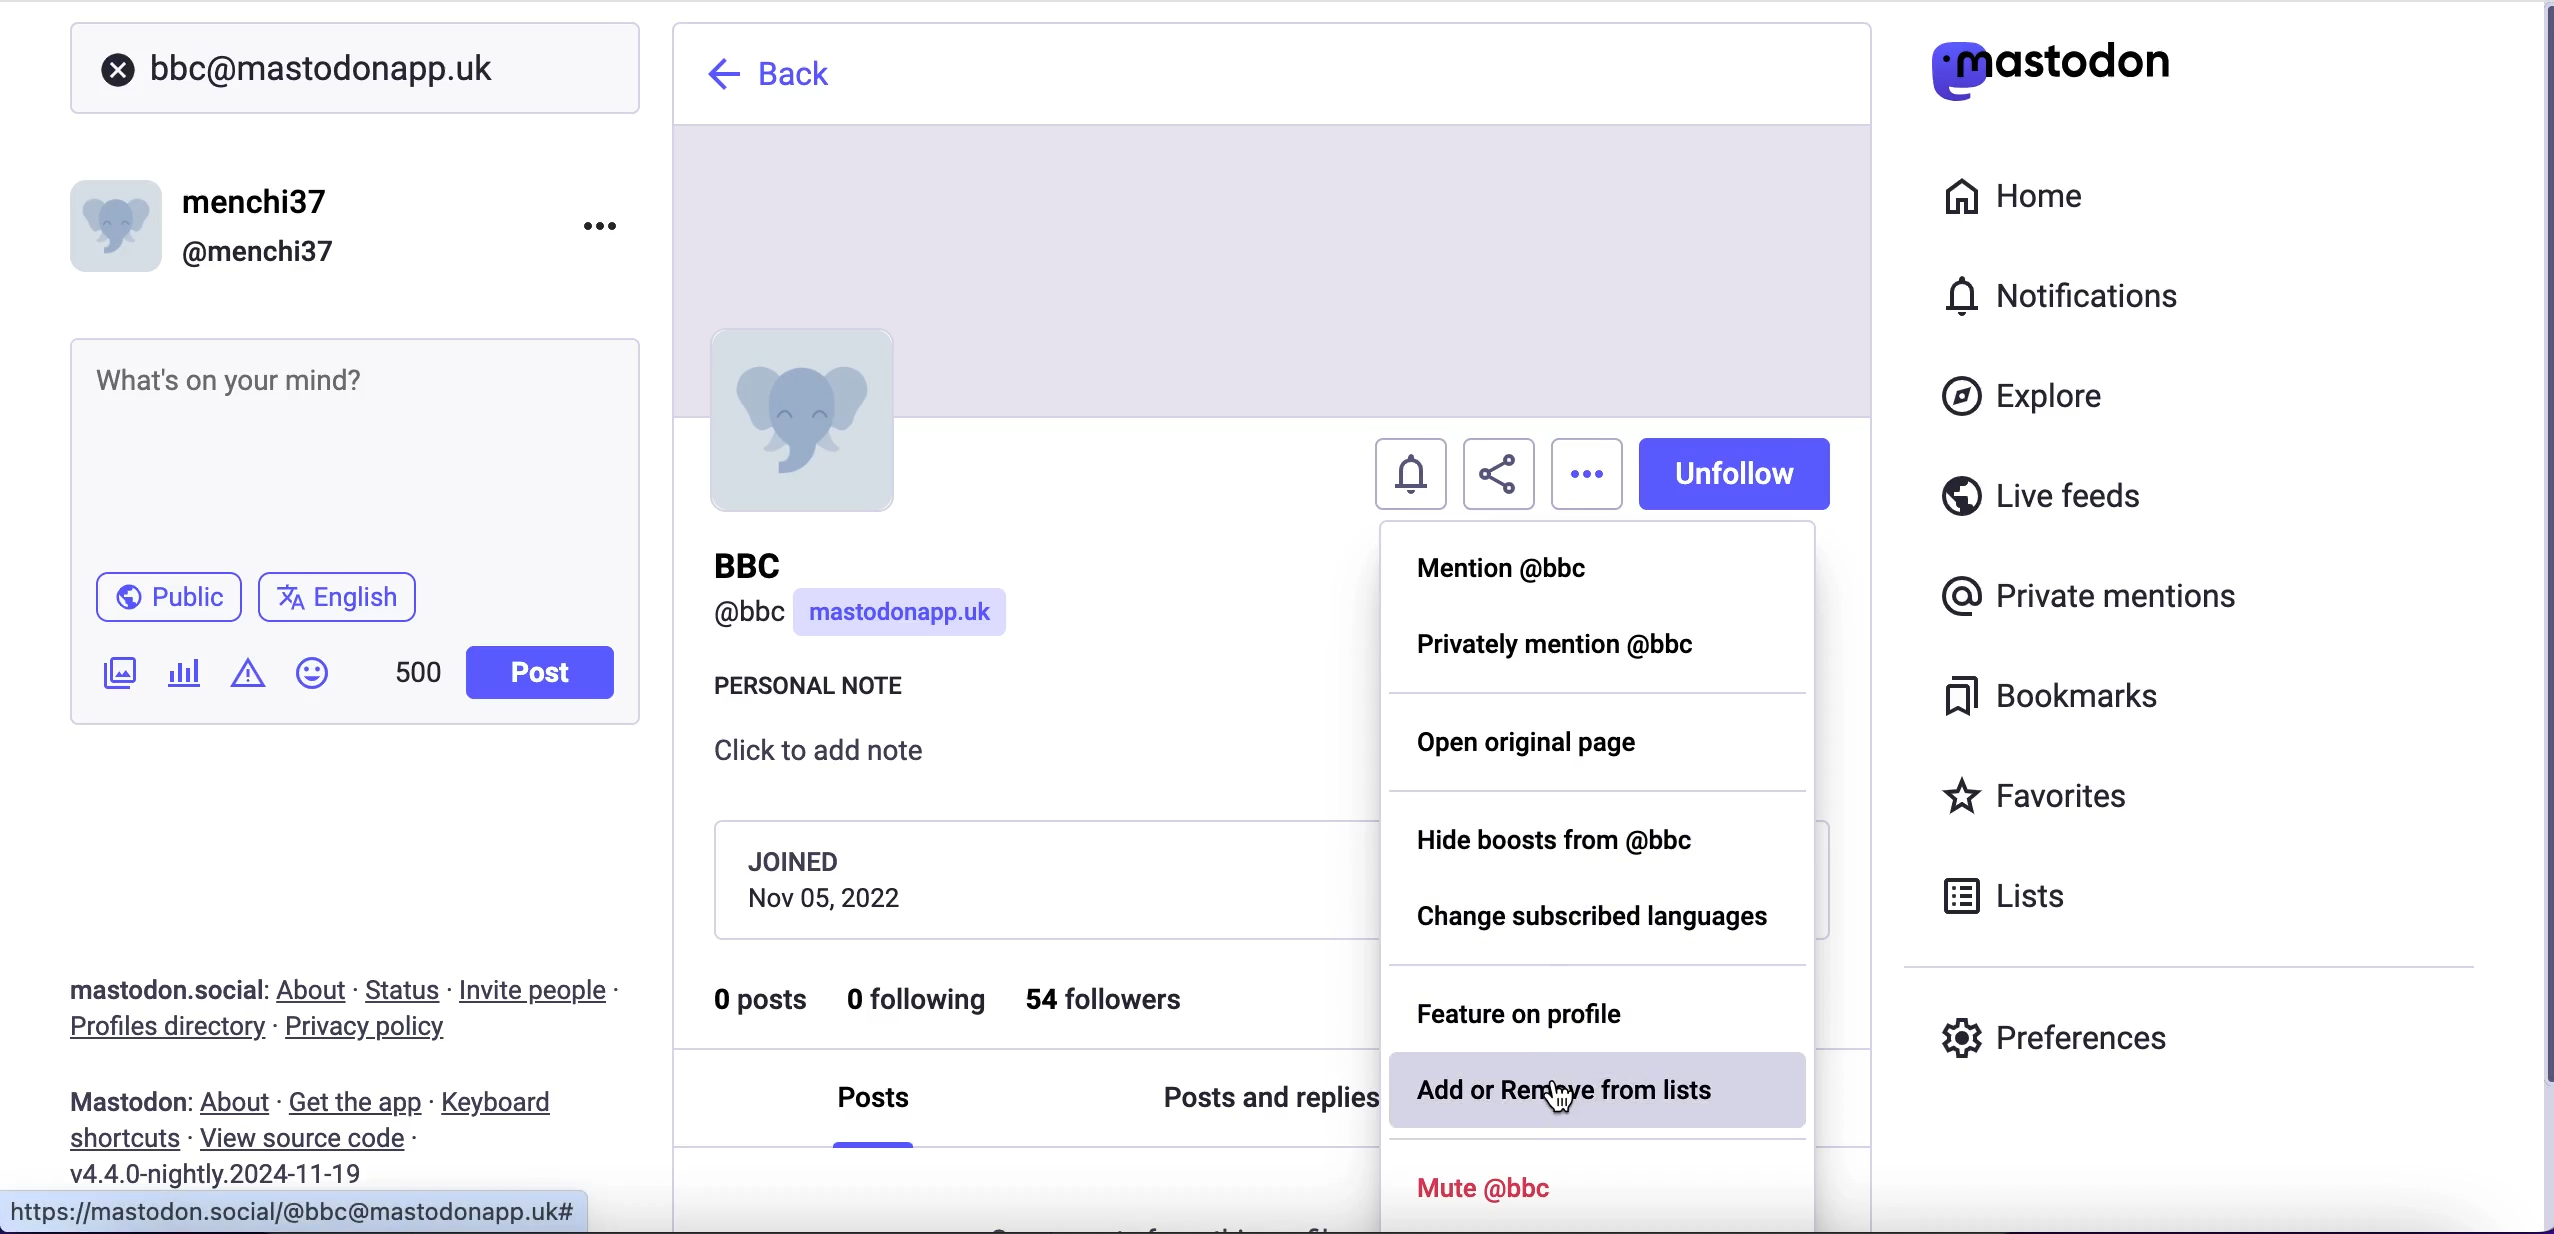 Image resolution: width=2554 pixels, height=1234 pixels. I want to click on cursor, so click(1566, 1106).